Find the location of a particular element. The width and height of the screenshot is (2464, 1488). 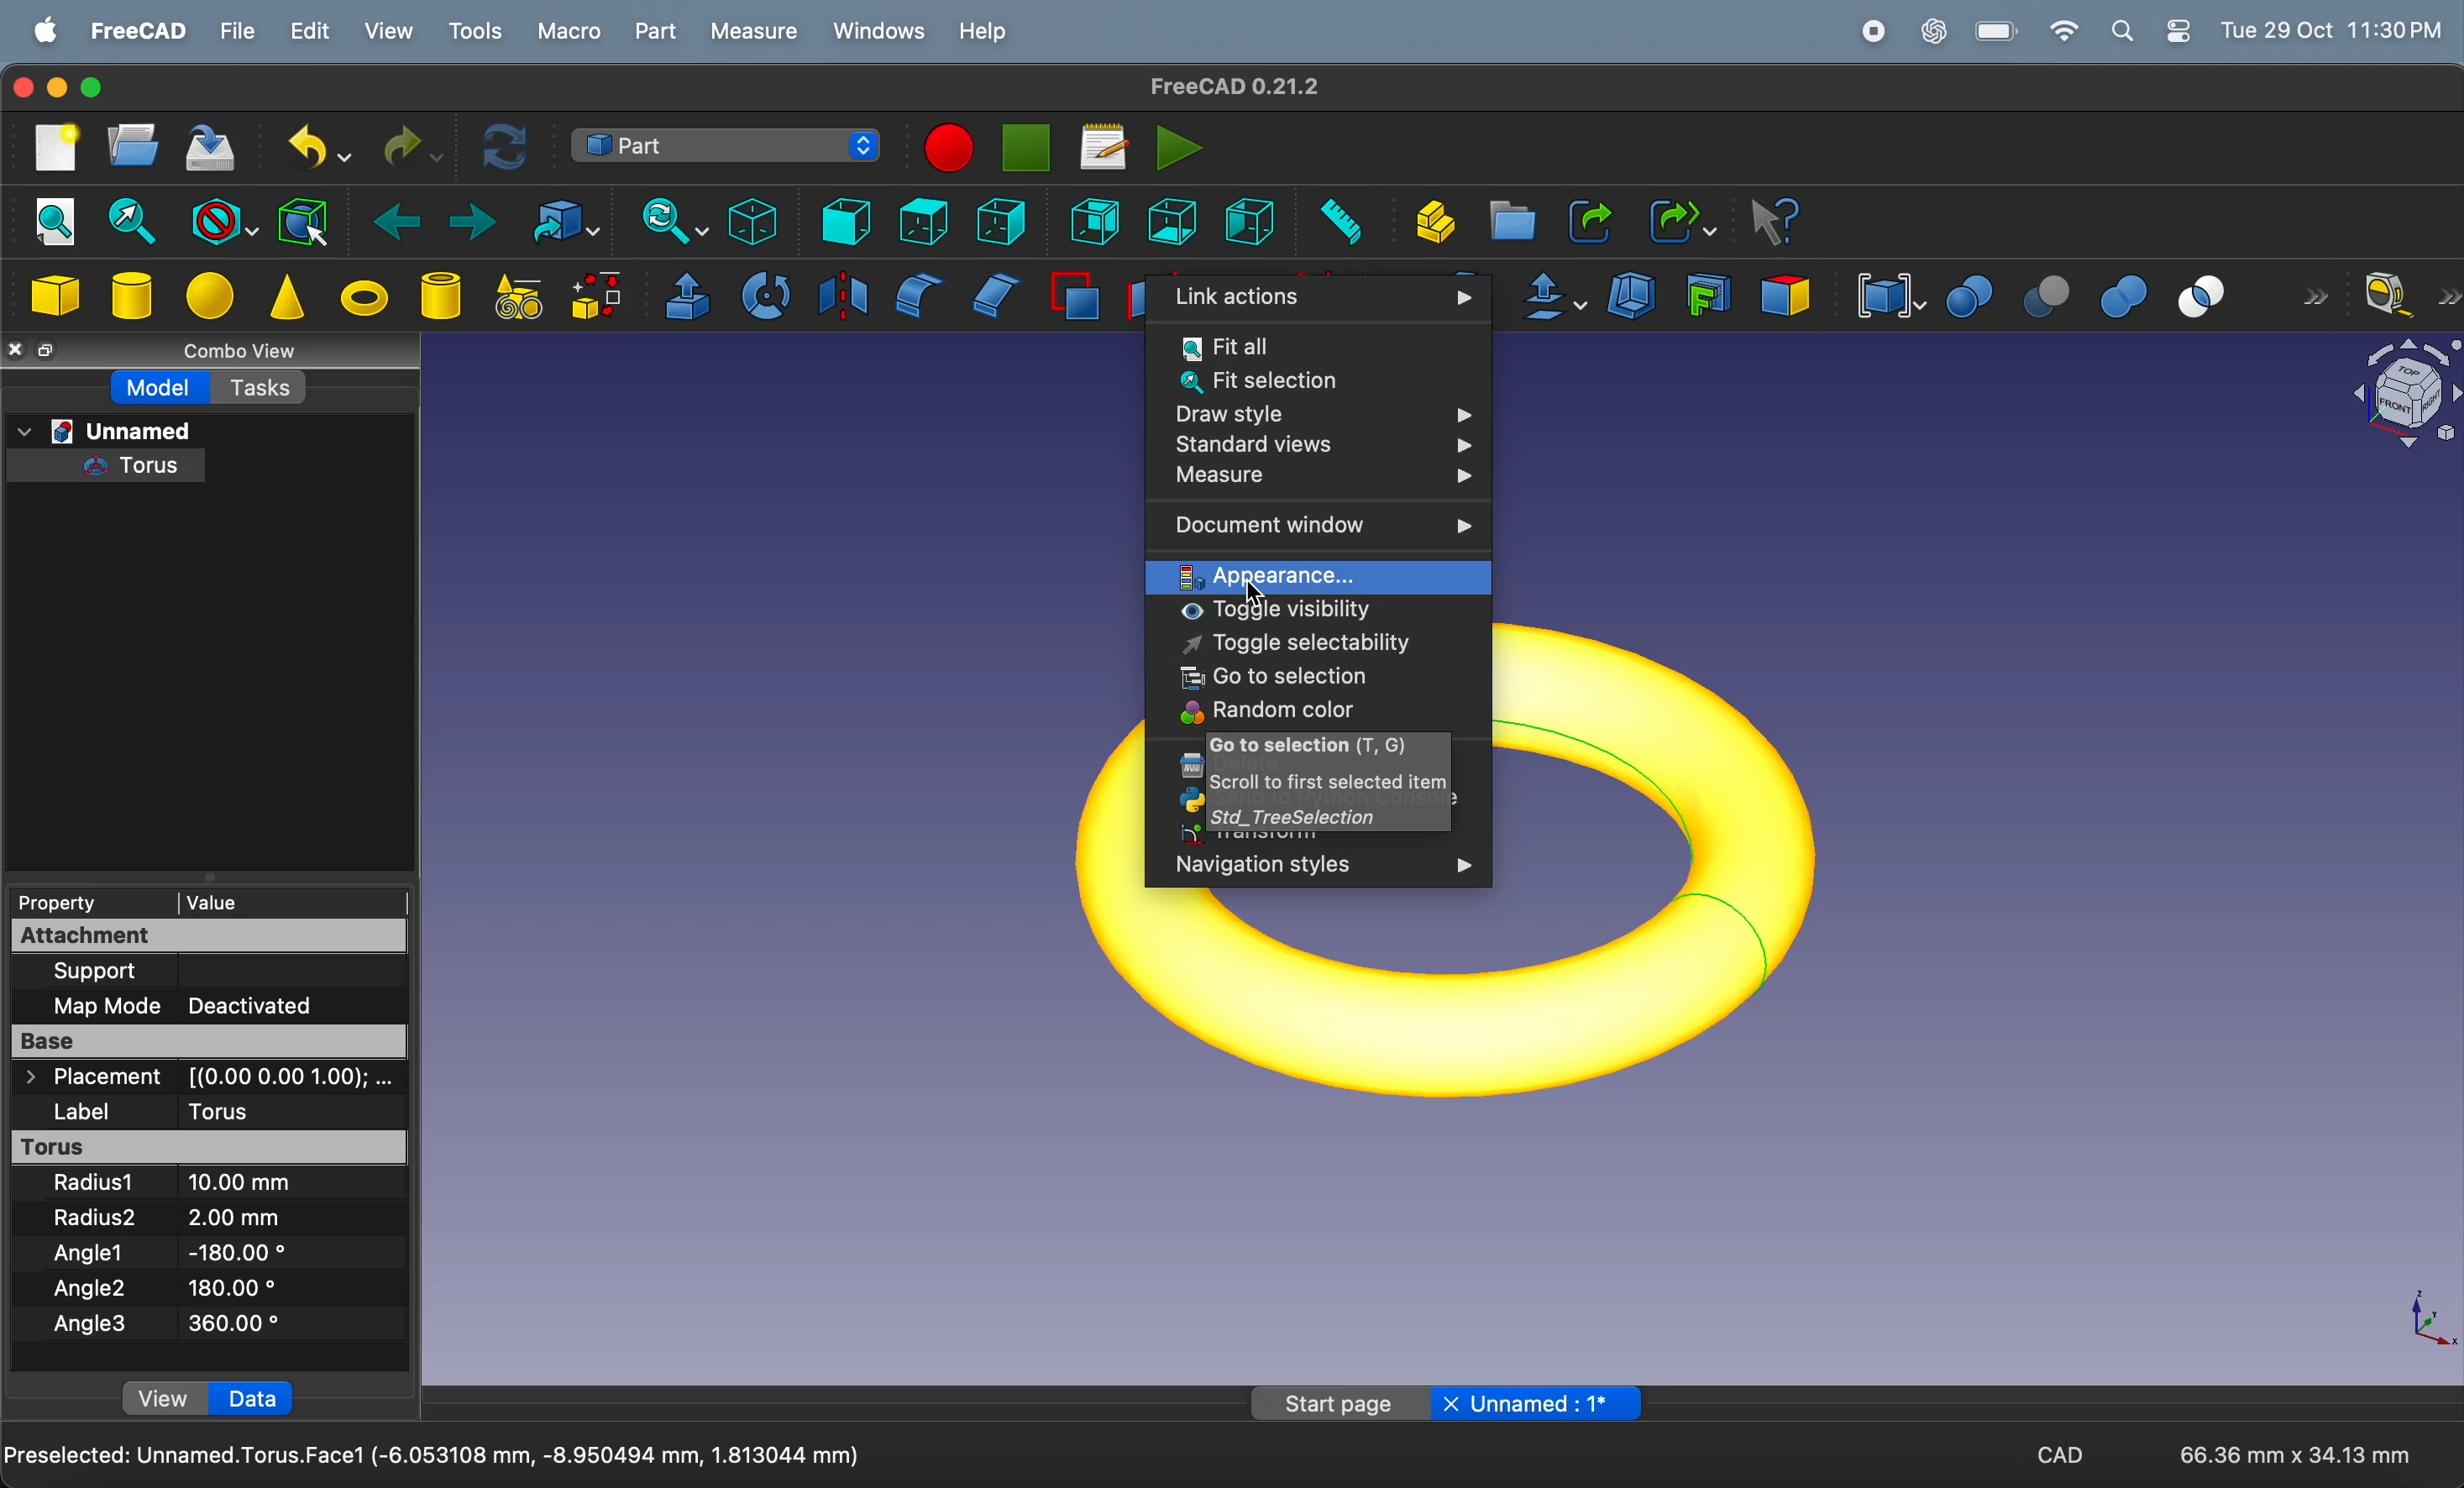

support is located at coordinates (113, 973).